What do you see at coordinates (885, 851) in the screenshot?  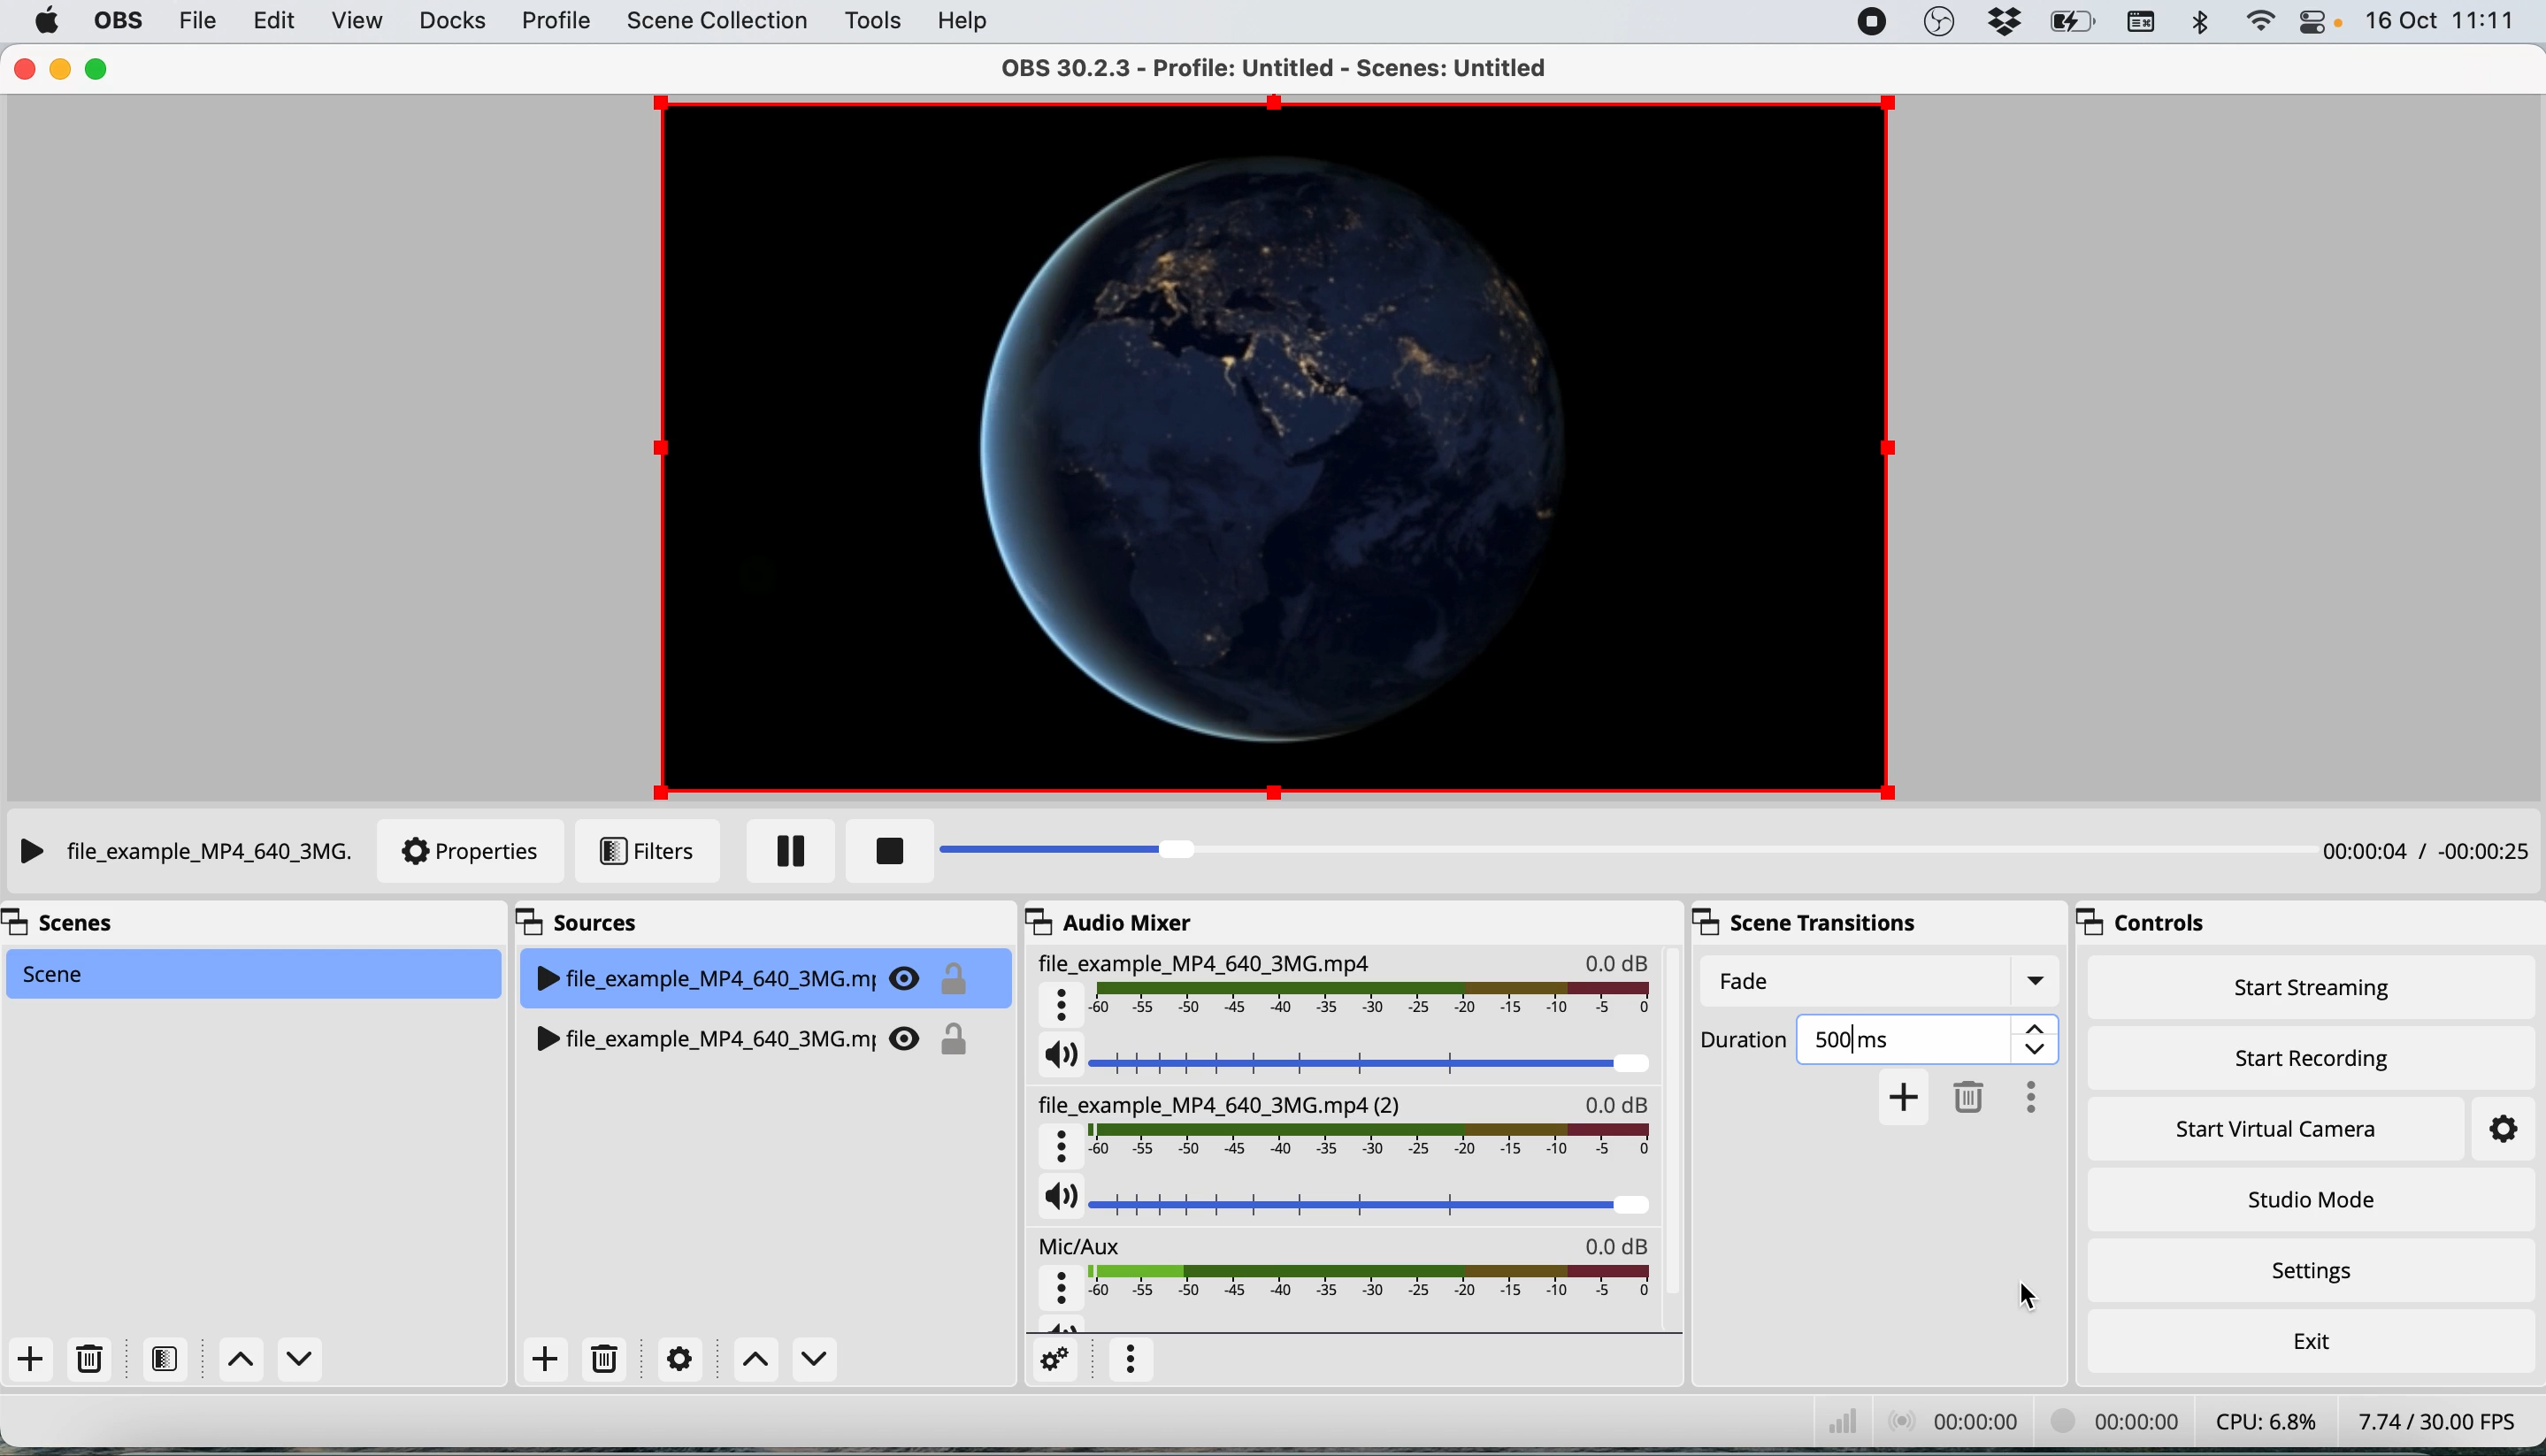 I see `stop` at bounding box center [885, 851].